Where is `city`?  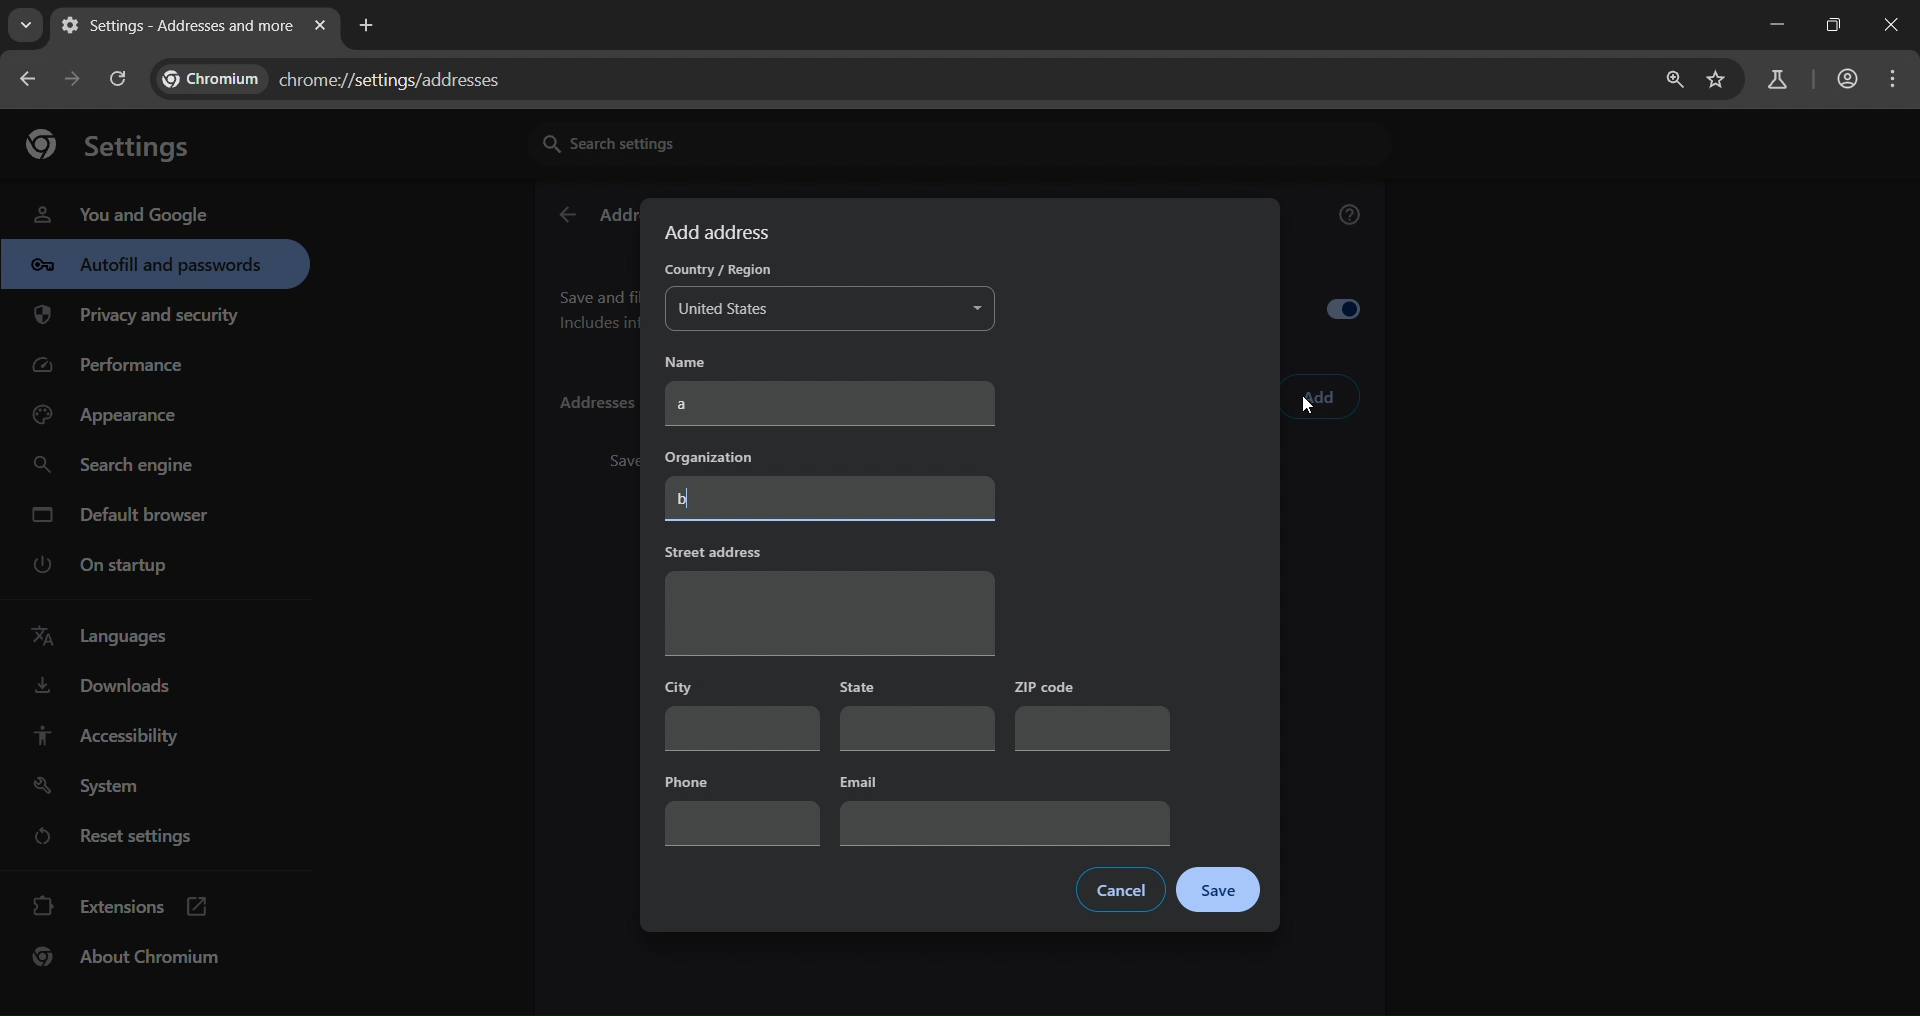
city is located at coordinates (740, 713).